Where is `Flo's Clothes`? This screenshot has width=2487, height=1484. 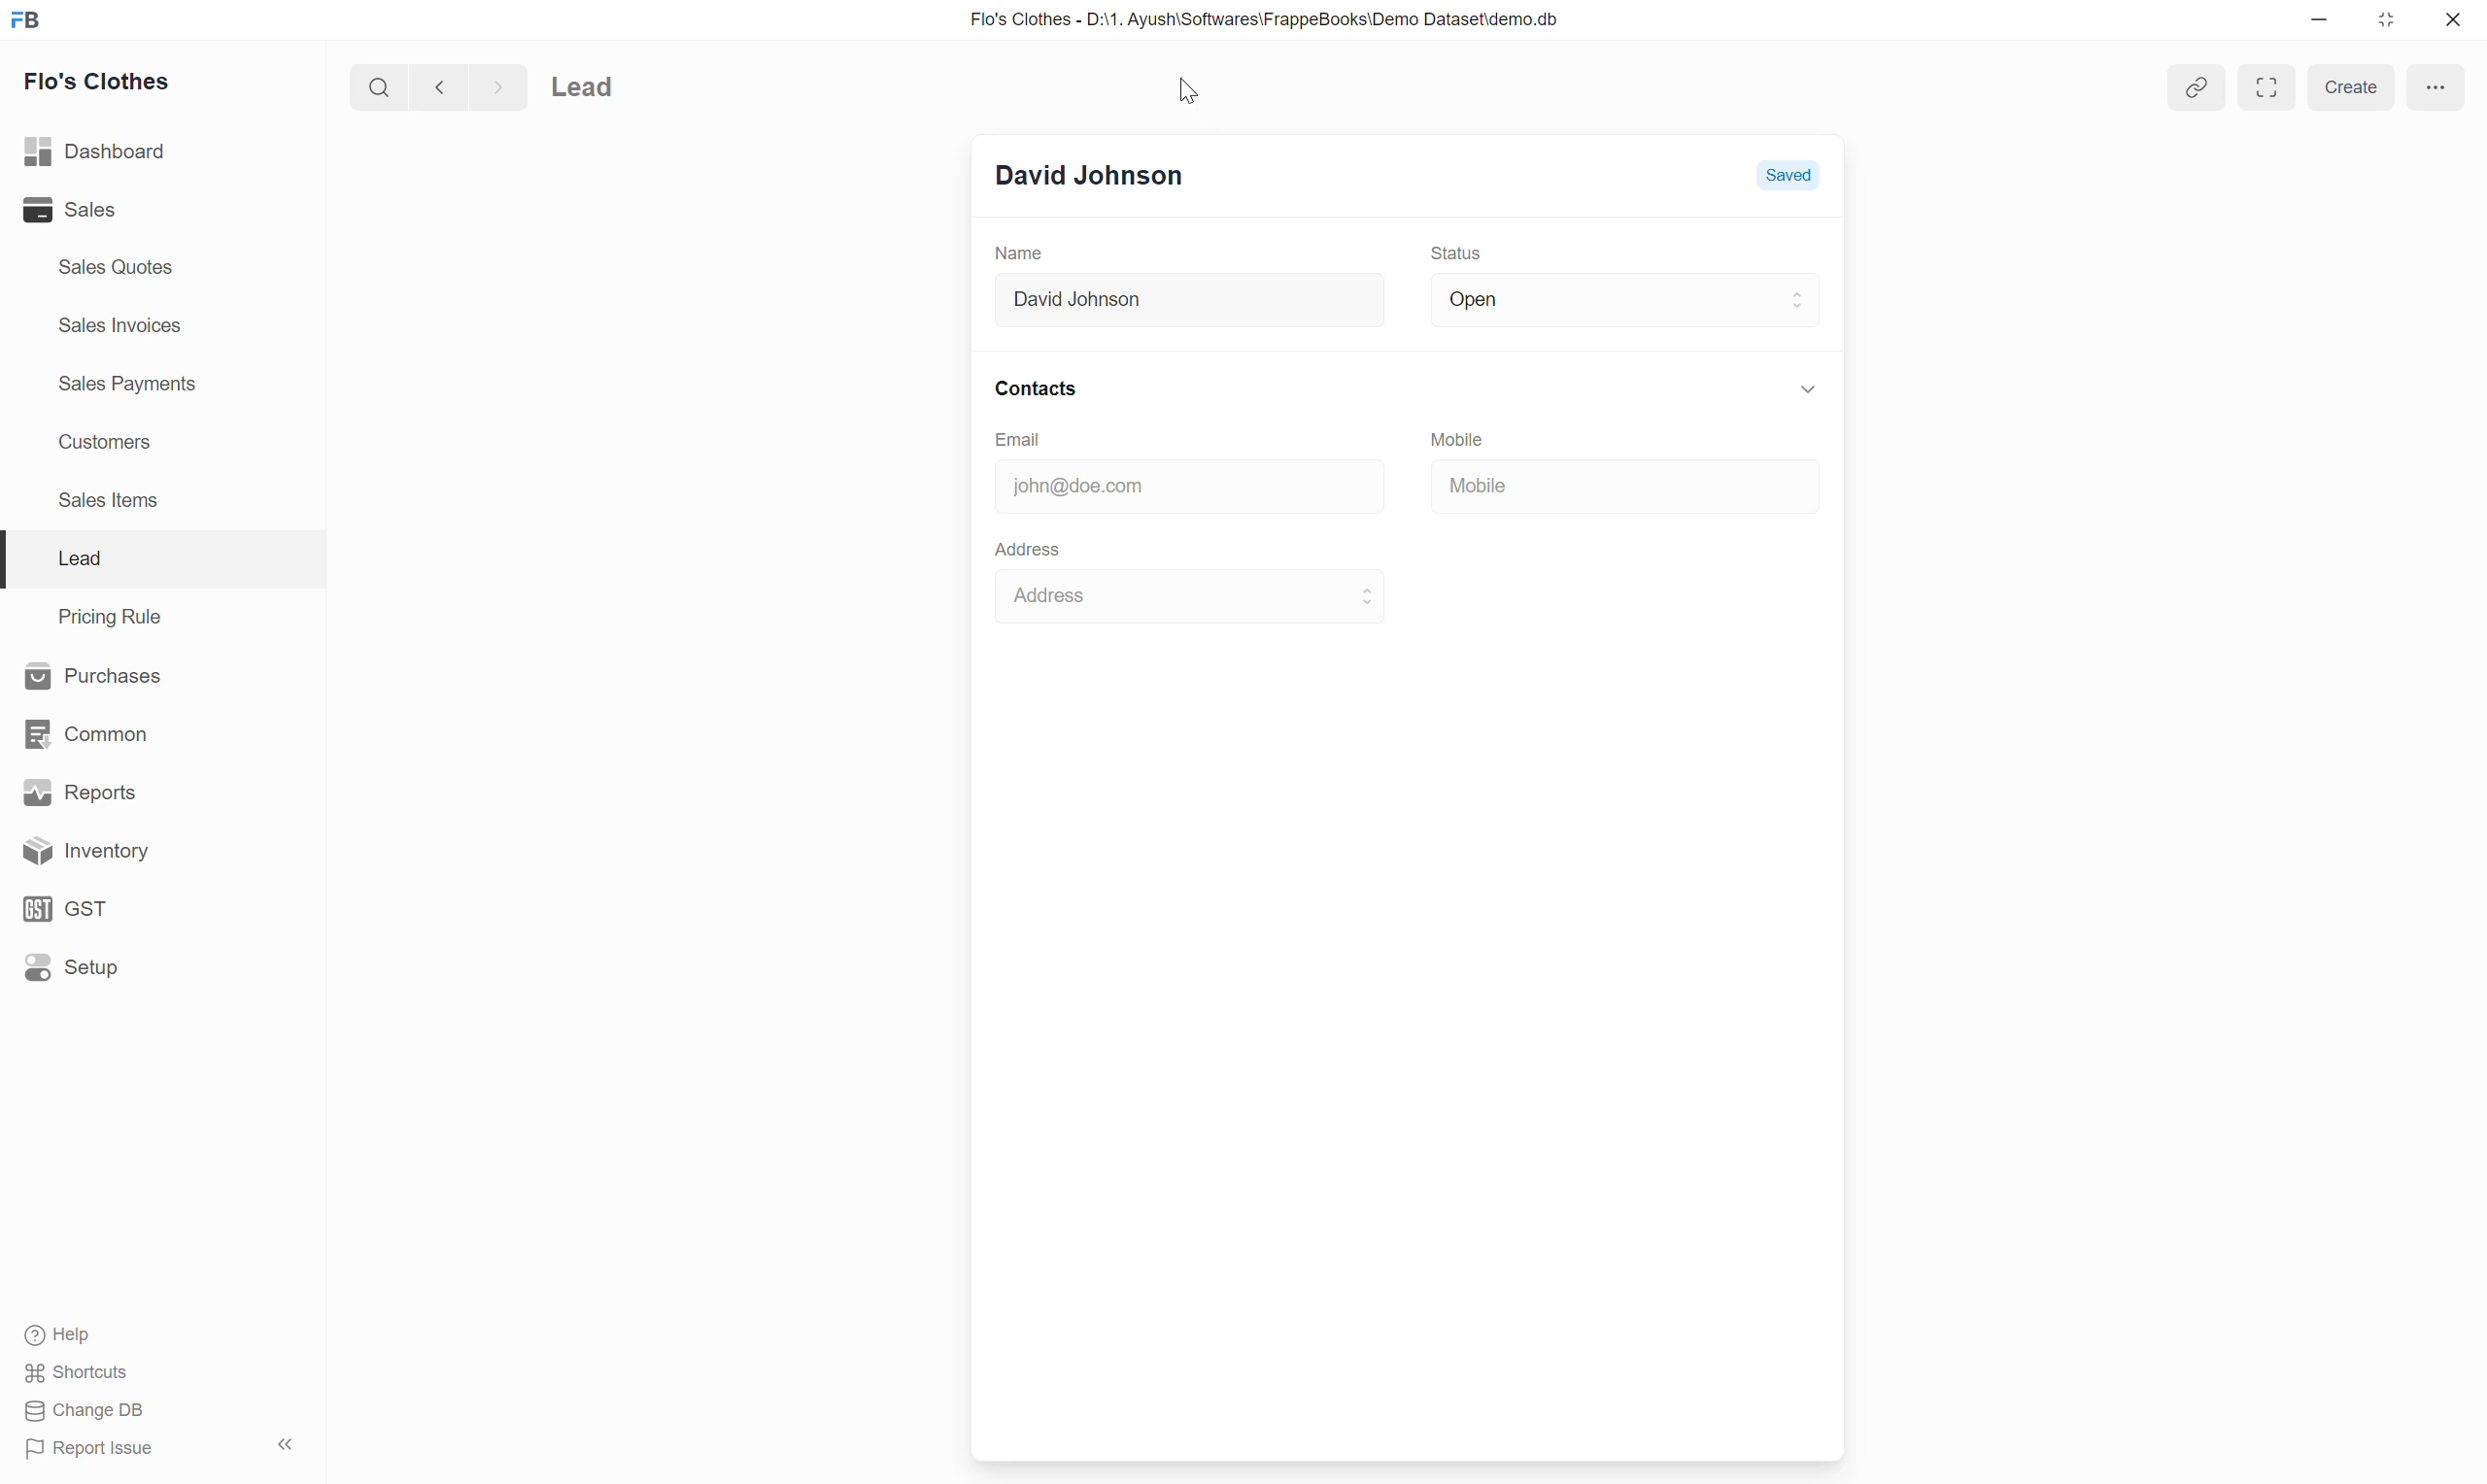 Flo's Clothes is located at coordinates (106, 82).